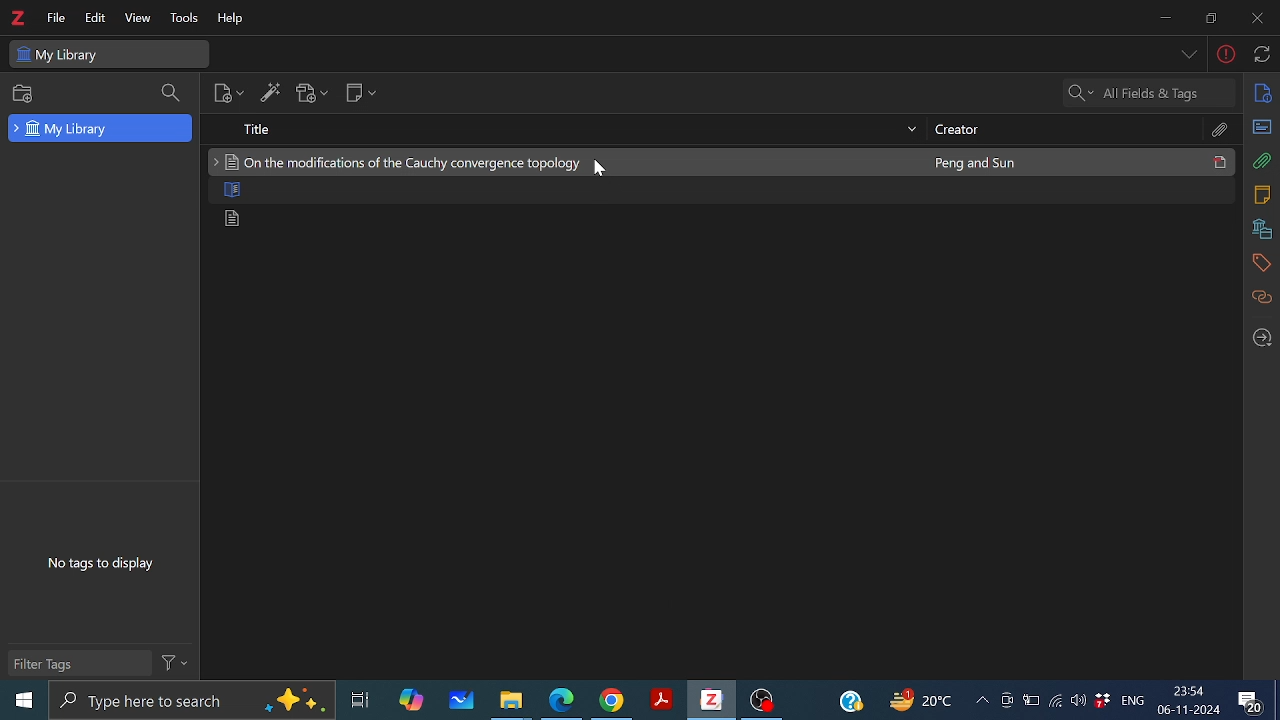 The height and width of the screenshot is (720, 1280). I want to click on My Library, so click(102, 128).